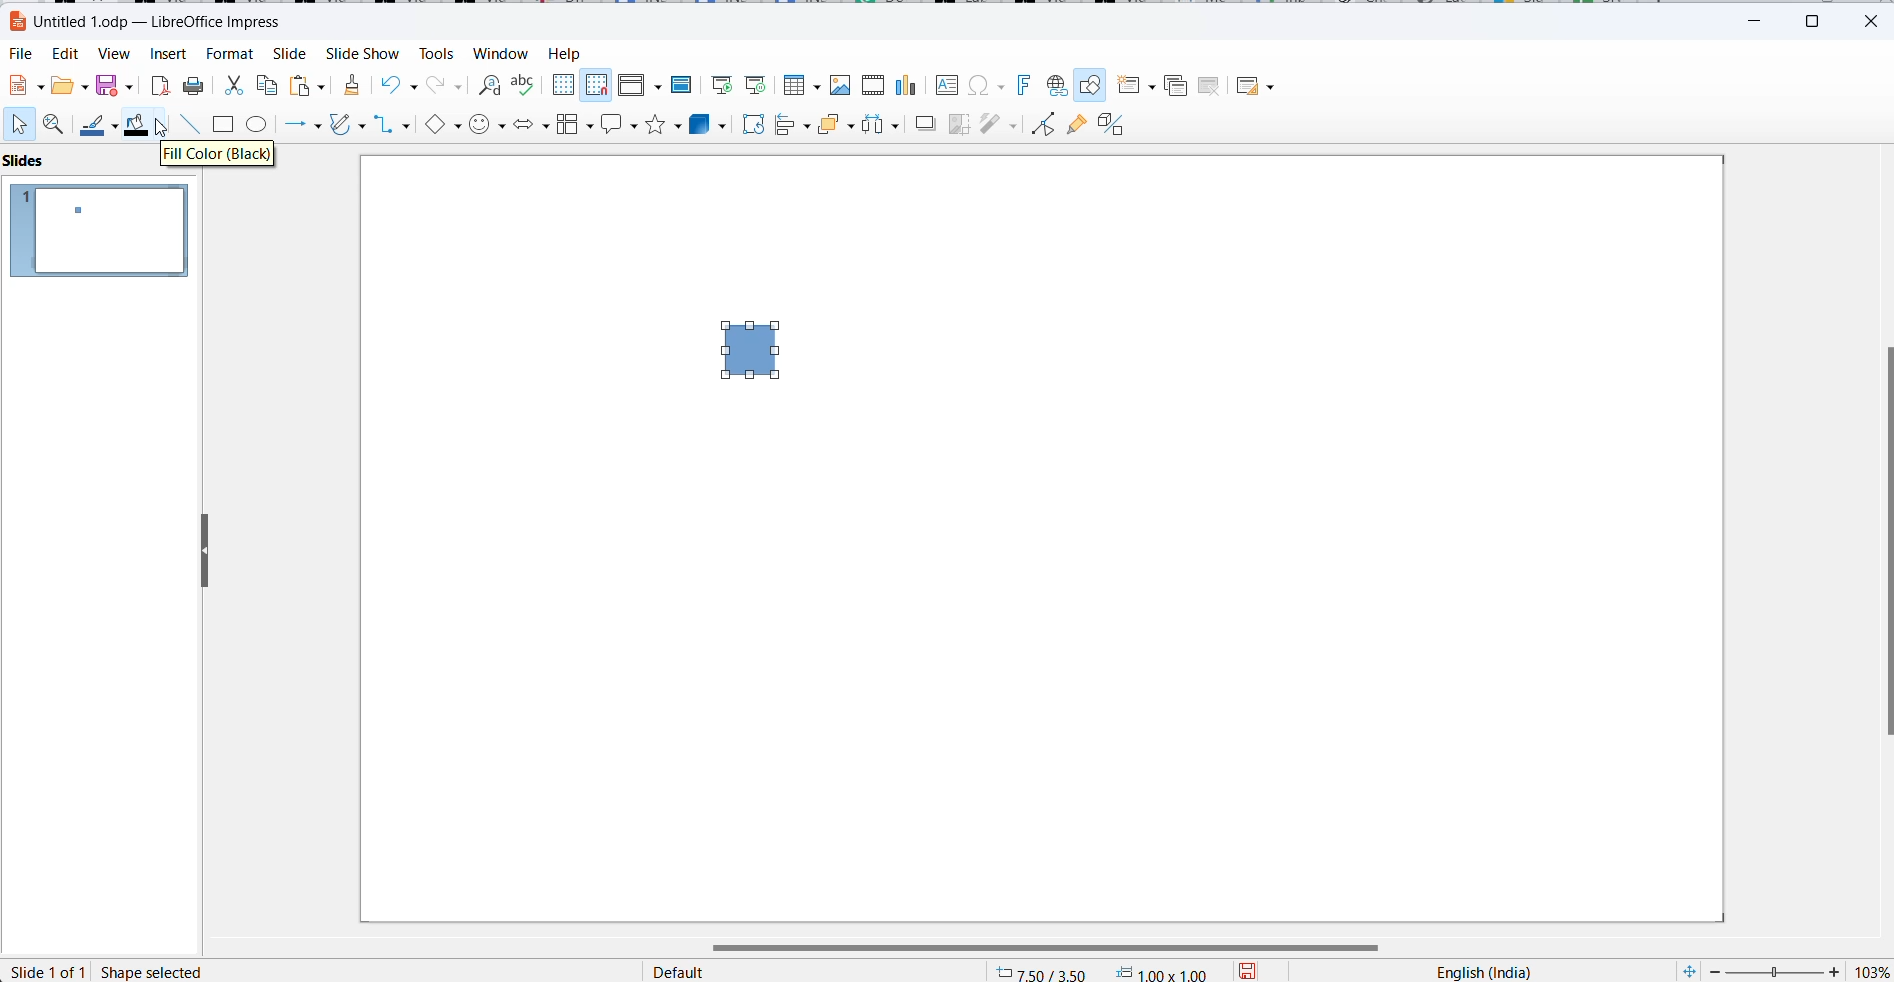 The height and width of the screenshot is (982, 1894). What do you see at coordinates (307, 86) in the screenshot?
I see `paste options` at bounding box center [307, 86].